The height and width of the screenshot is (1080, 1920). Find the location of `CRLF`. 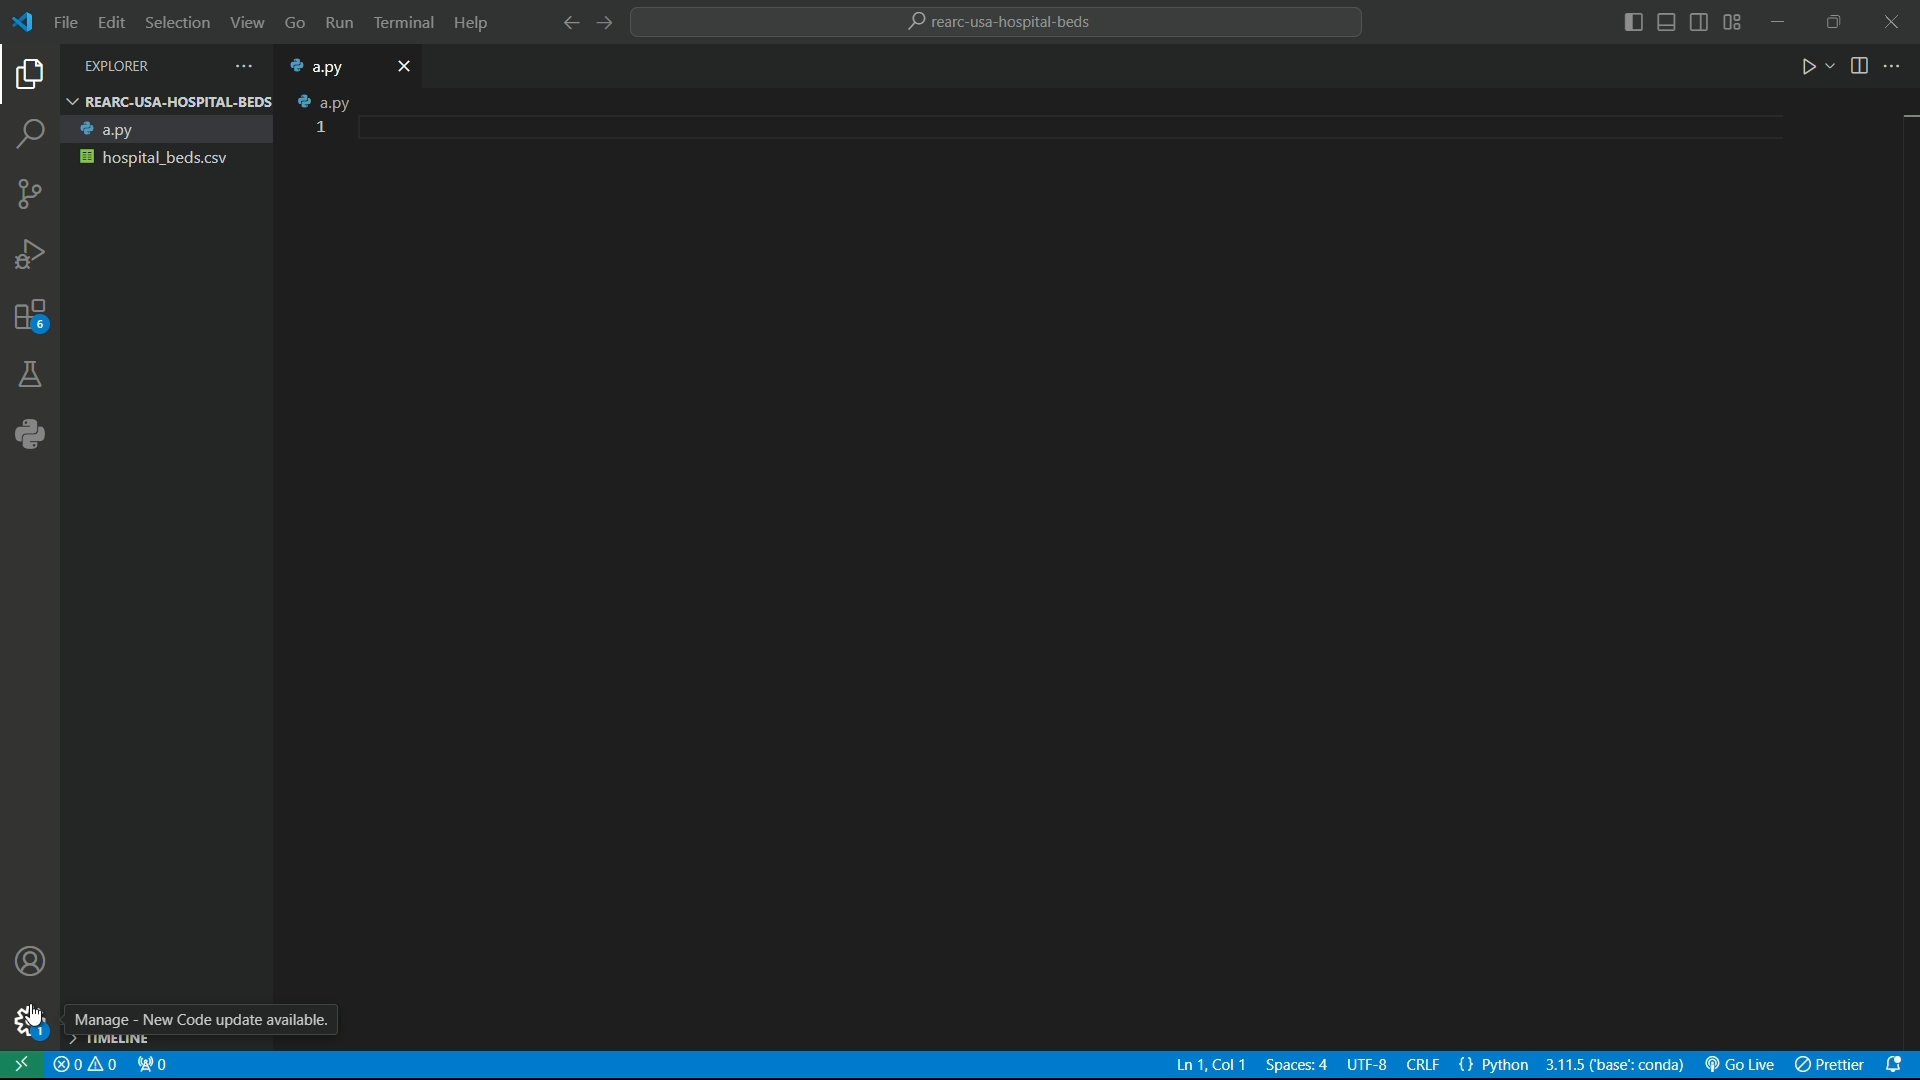

CRLF is located at coordinates (1404, 1066).